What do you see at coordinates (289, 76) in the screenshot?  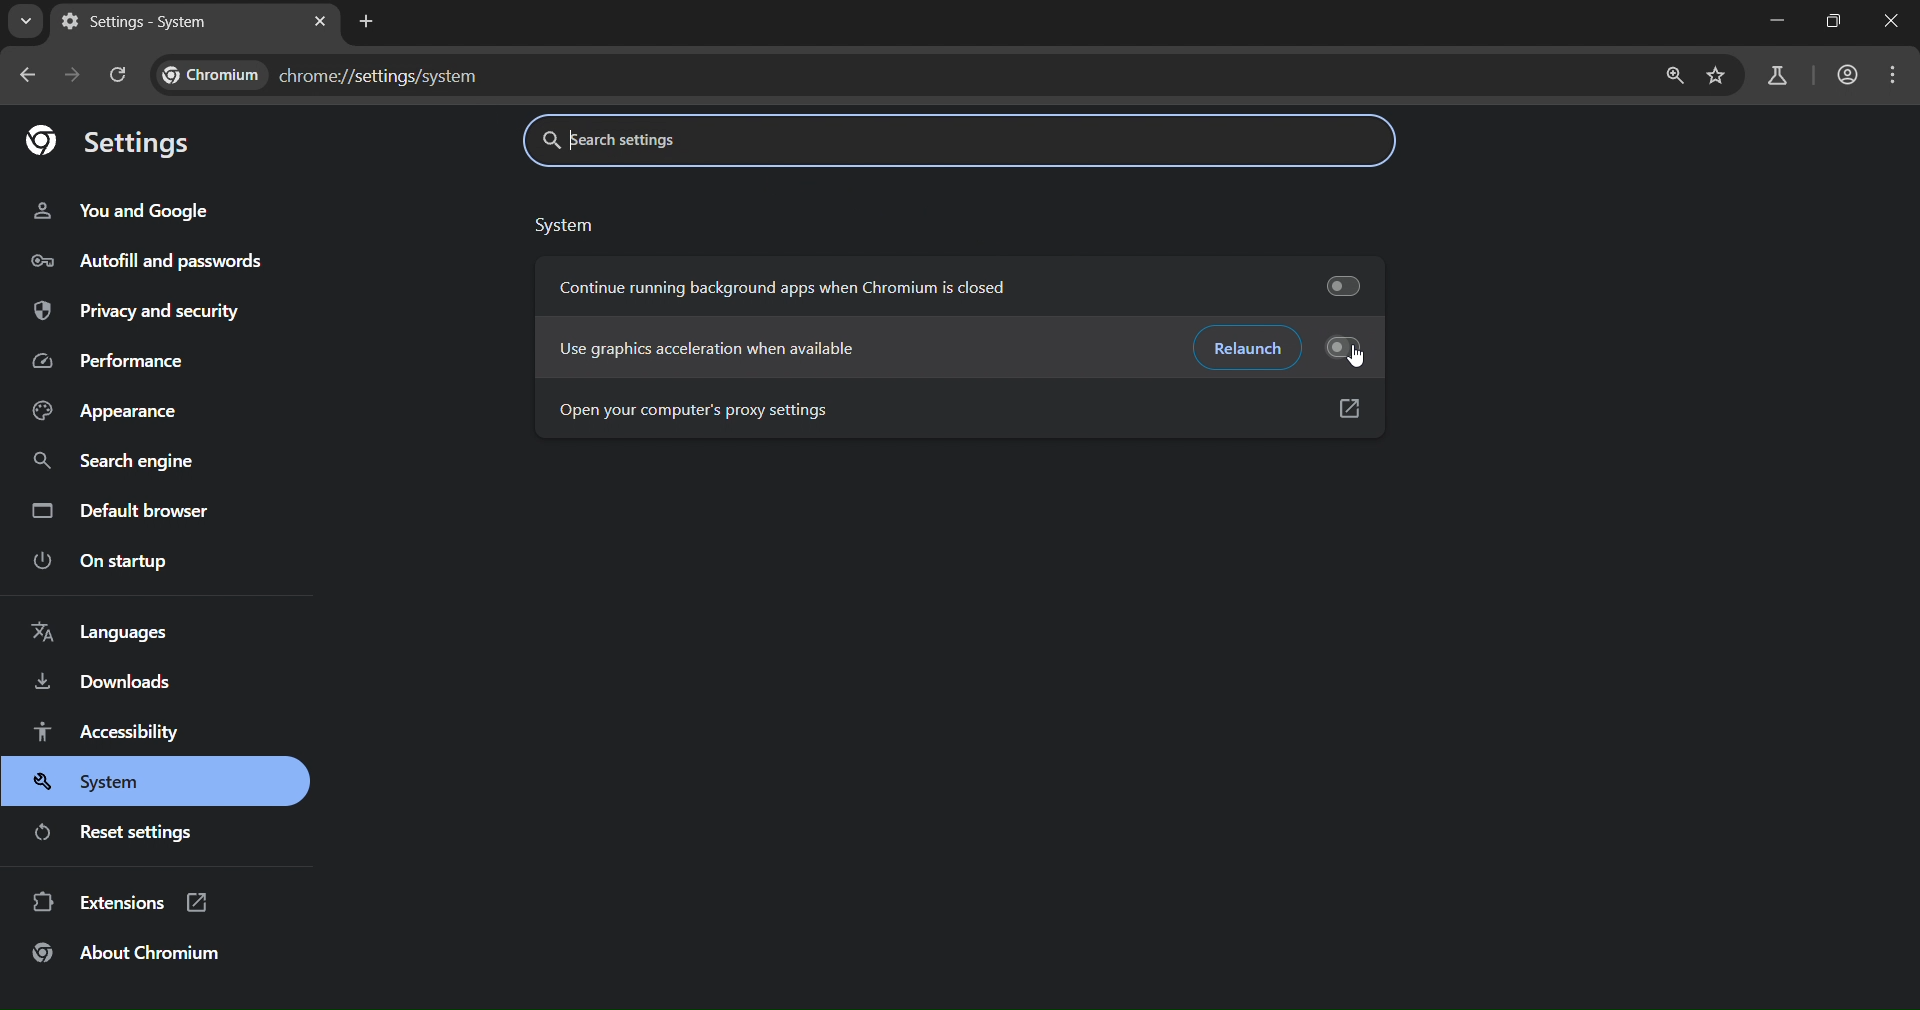 I see `chrome://settings/system` at bounding box center [289, 76].